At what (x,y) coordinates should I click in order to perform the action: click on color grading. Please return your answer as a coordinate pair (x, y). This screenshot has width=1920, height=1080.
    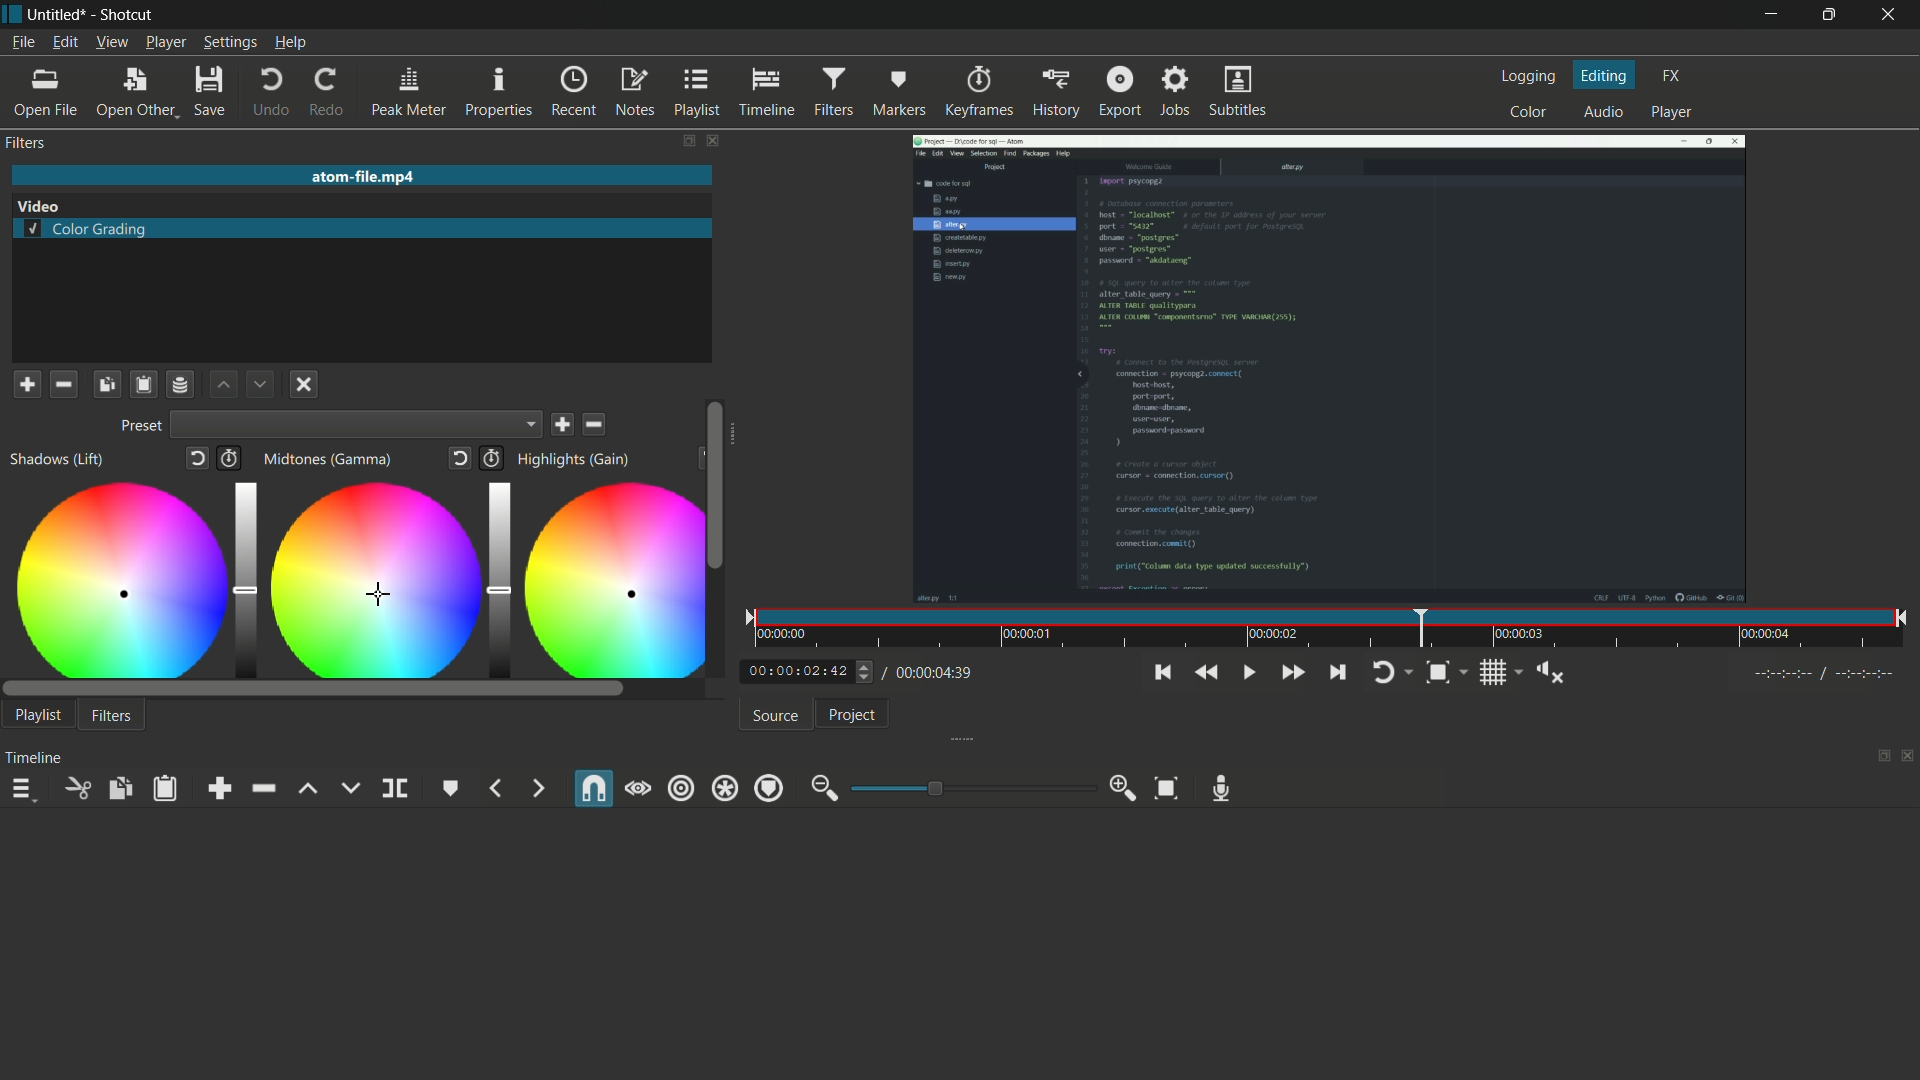
    Looking at the image, I should click on (87, 231).